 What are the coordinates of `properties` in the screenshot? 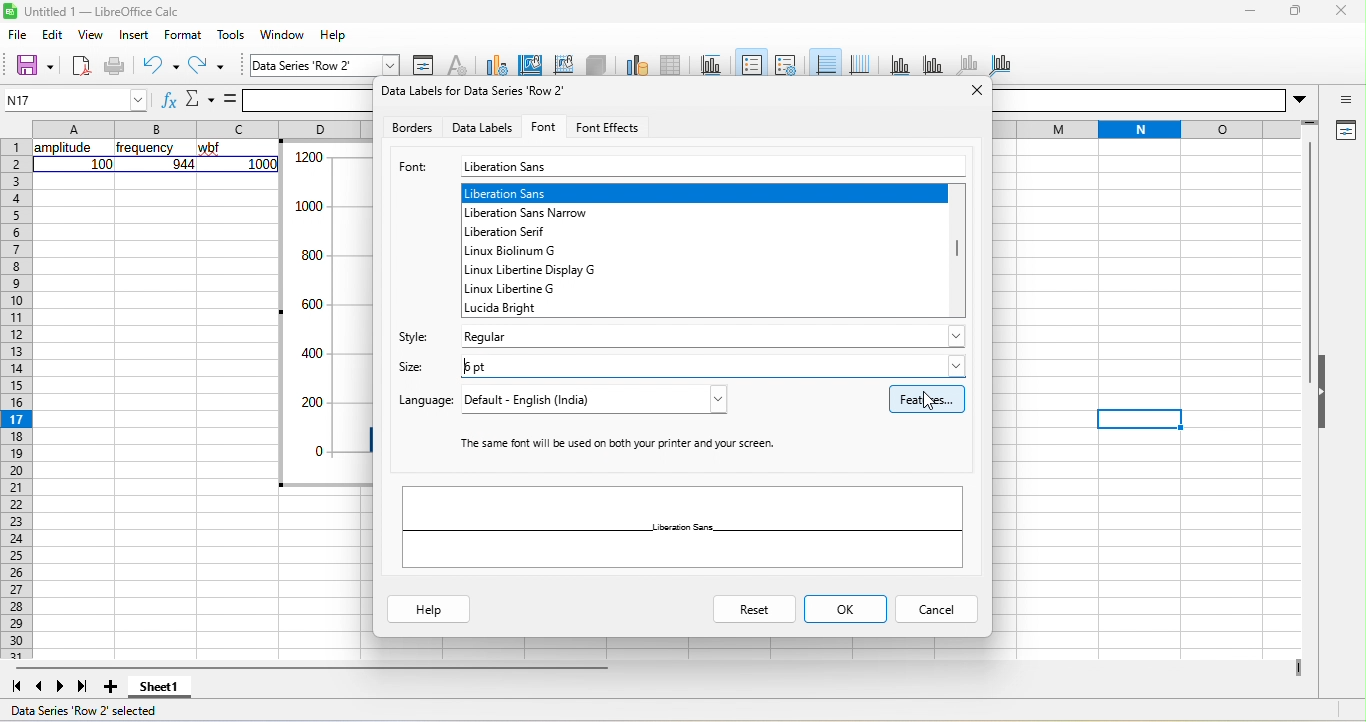 It's located at (1342, 130).